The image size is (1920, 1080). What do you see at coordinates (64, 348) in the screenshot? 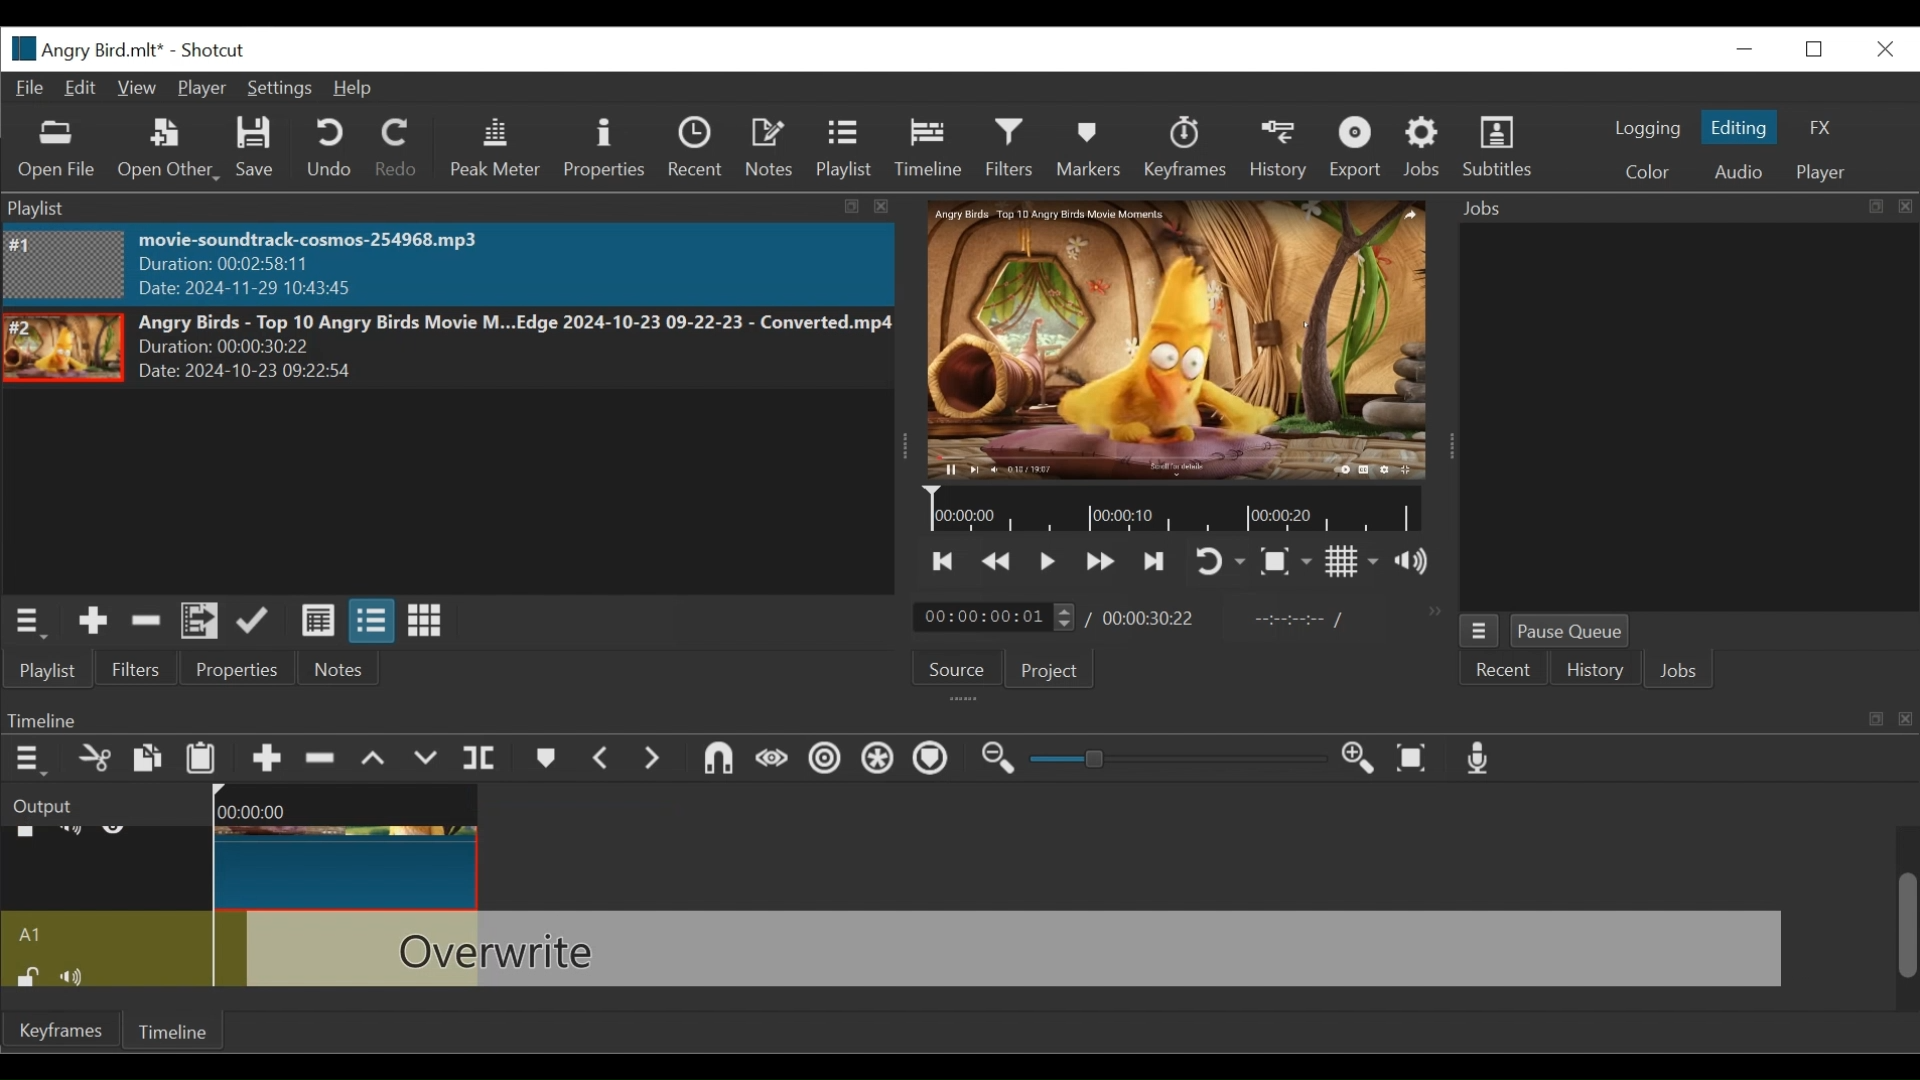
I see `Image` at bounding box center [64, 348].